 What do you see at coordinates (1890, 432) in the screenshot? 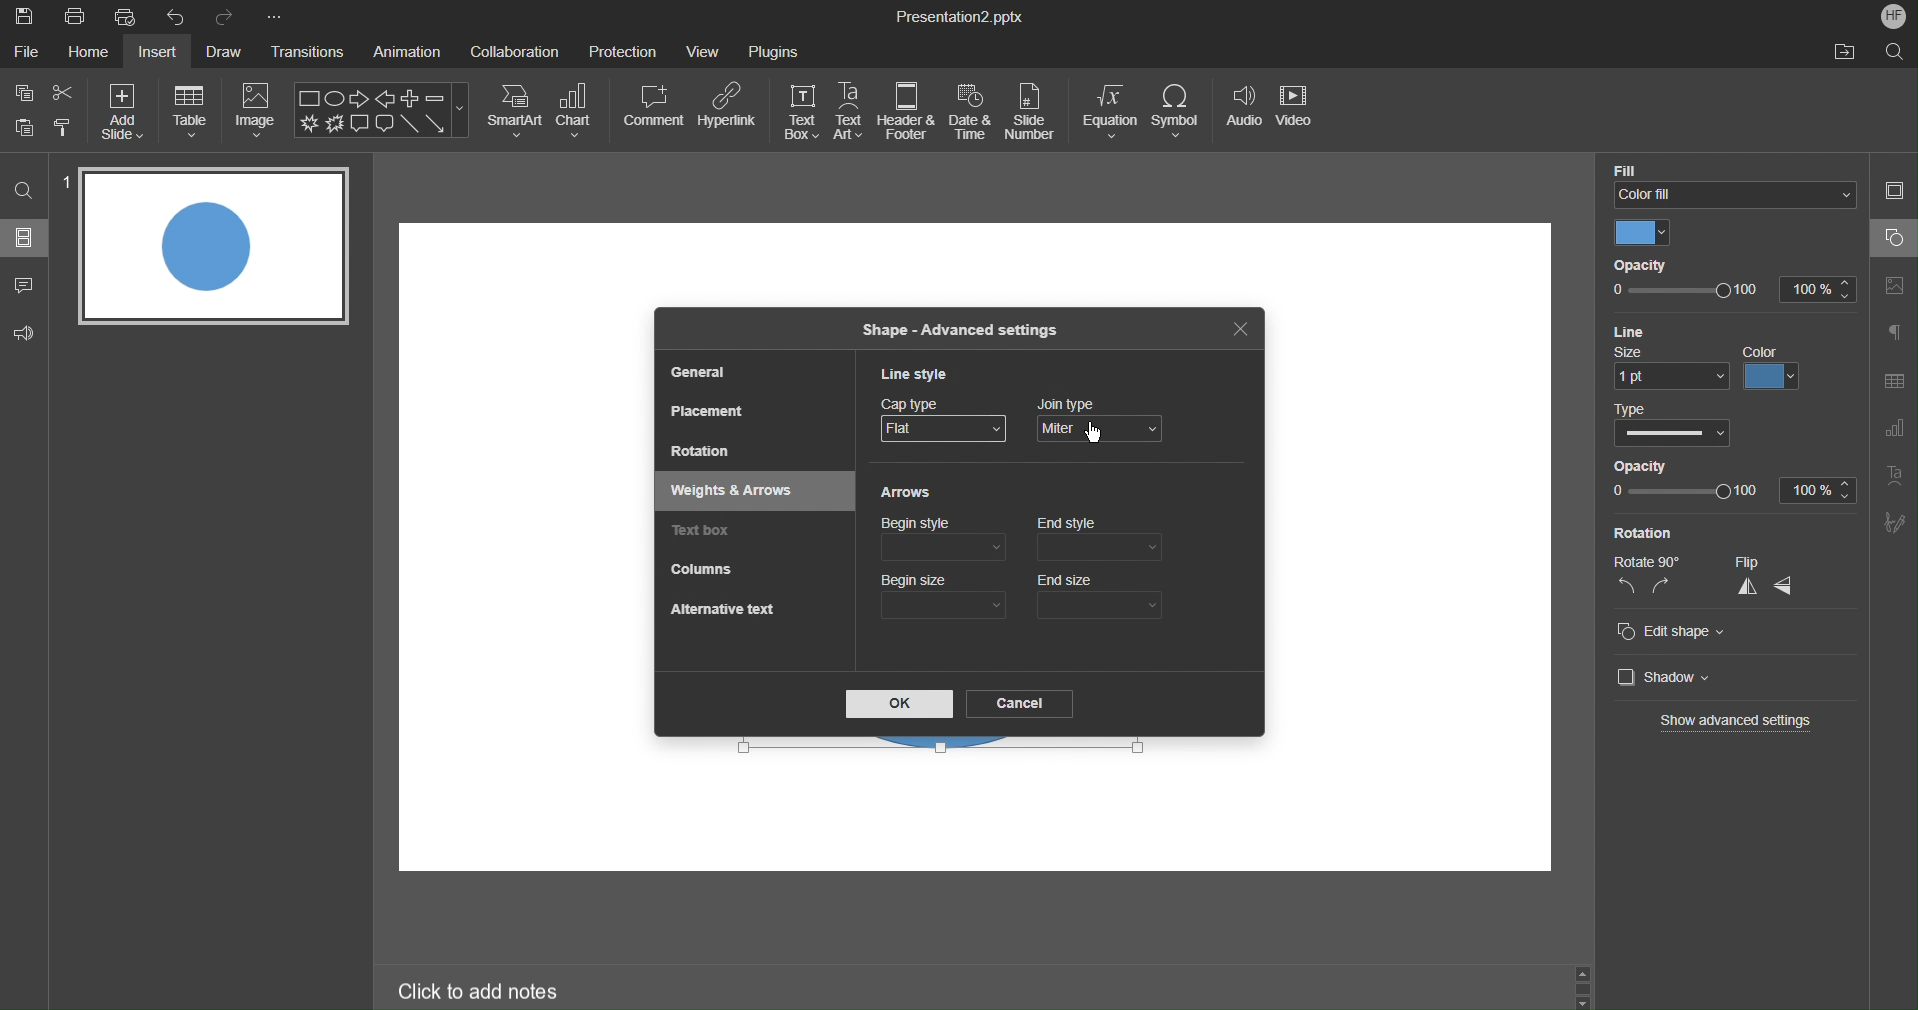
I see `Graph Settings` at bounding box center [1890, 432].